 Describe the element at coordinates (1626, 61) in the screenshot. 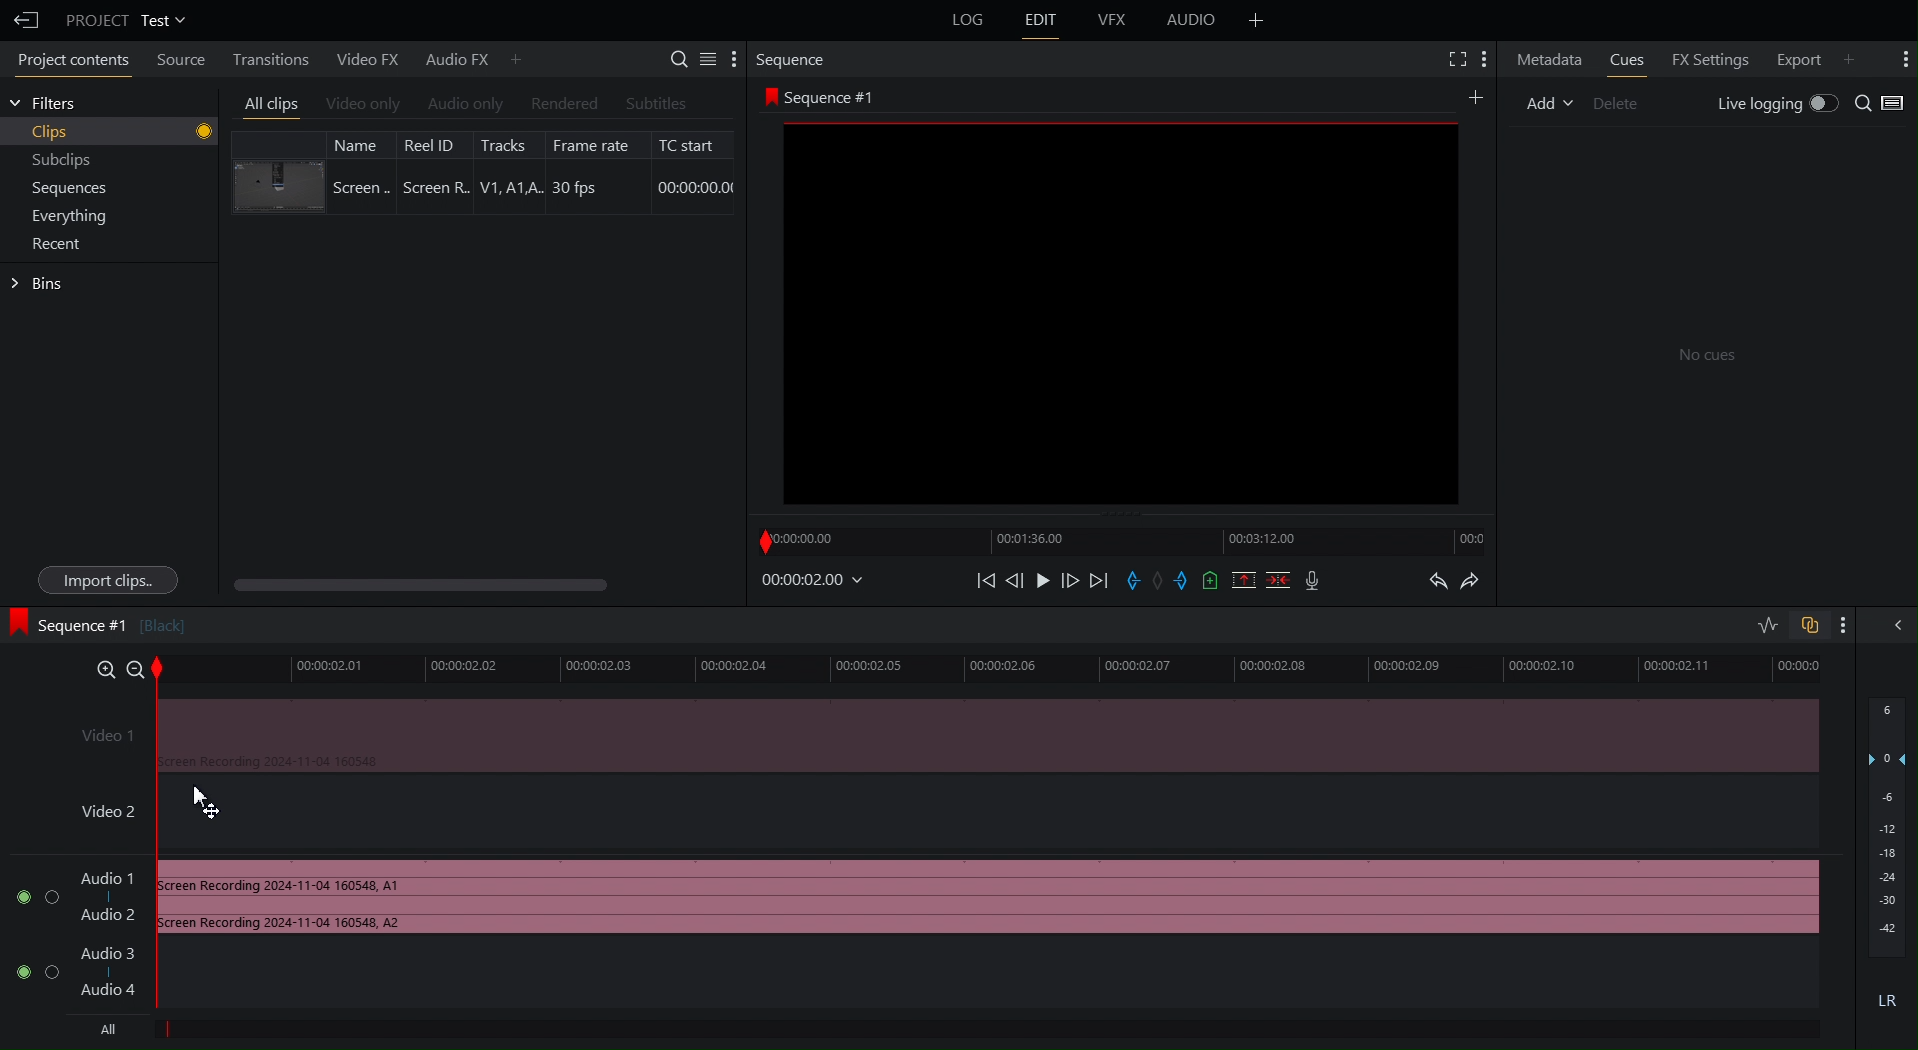

I see `Cues` at that location.